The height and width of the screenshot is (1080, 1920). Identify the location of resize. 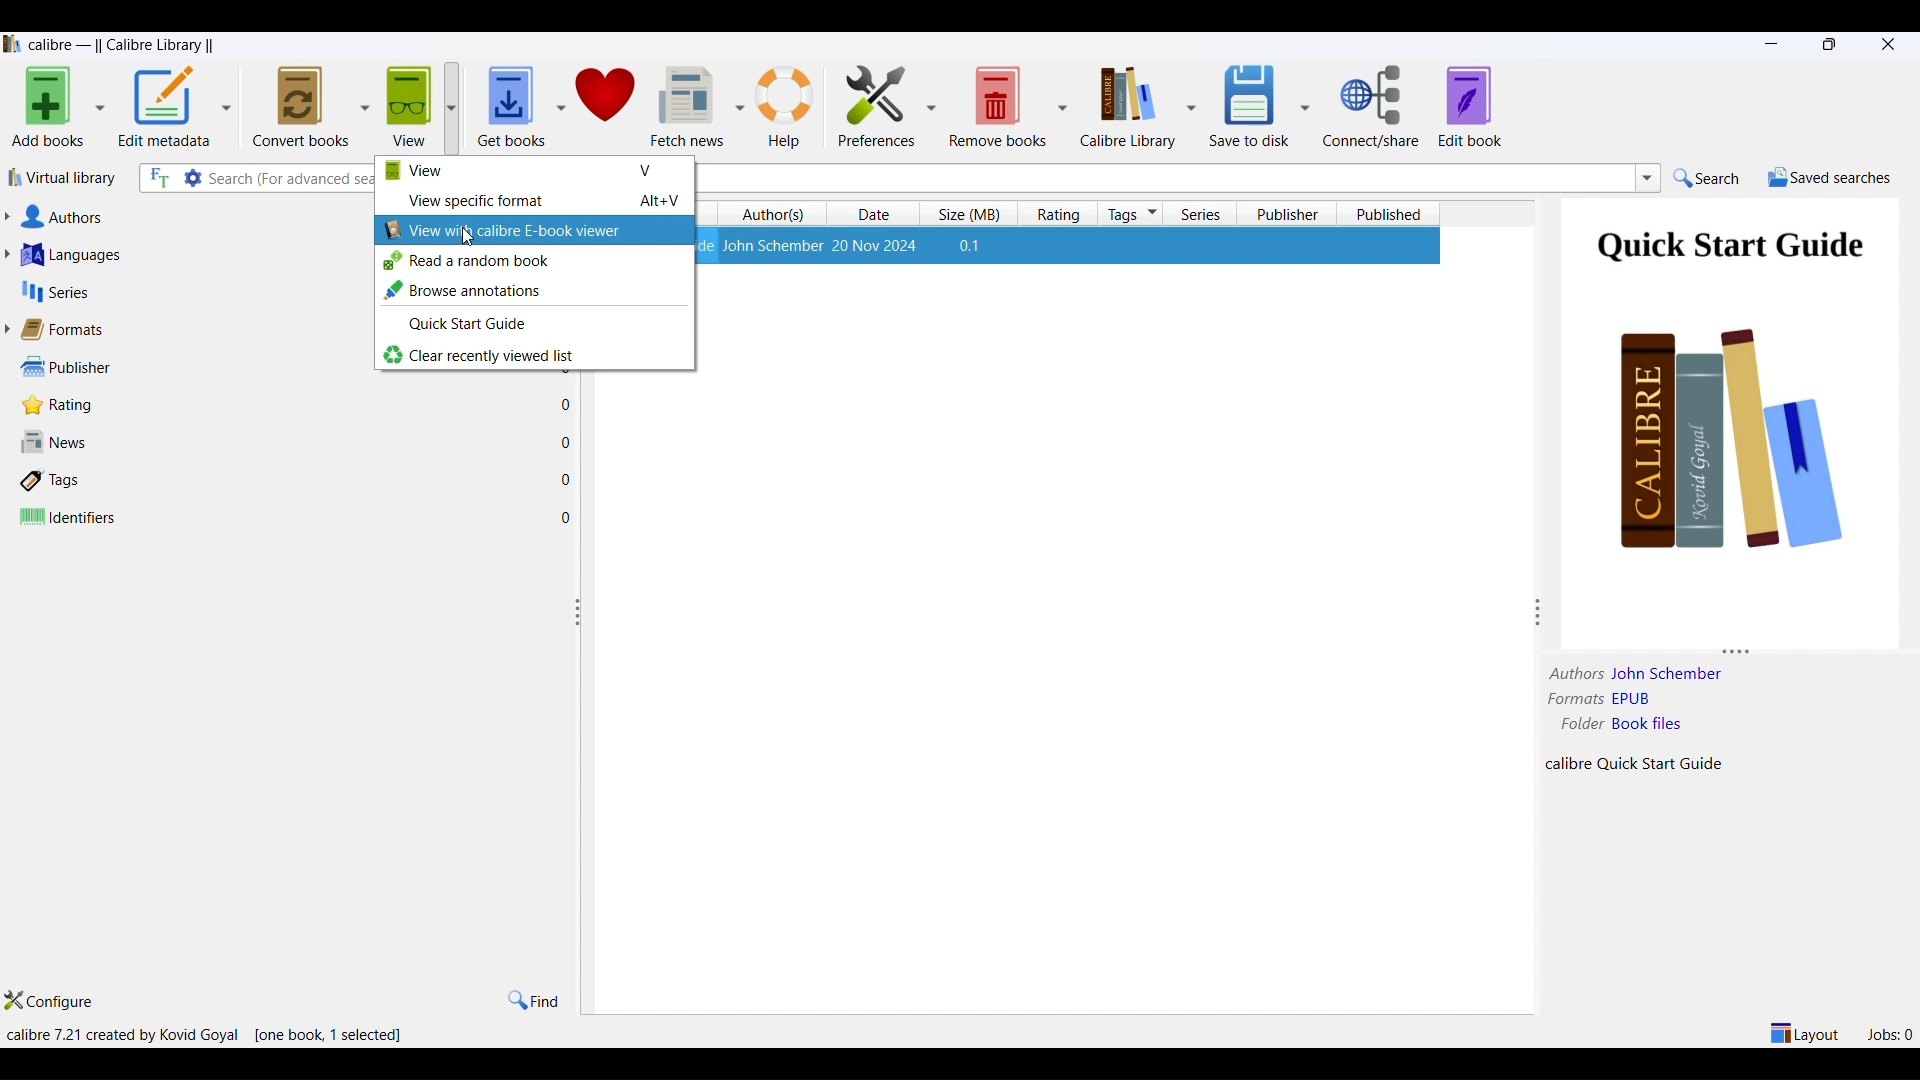
(580, 612).